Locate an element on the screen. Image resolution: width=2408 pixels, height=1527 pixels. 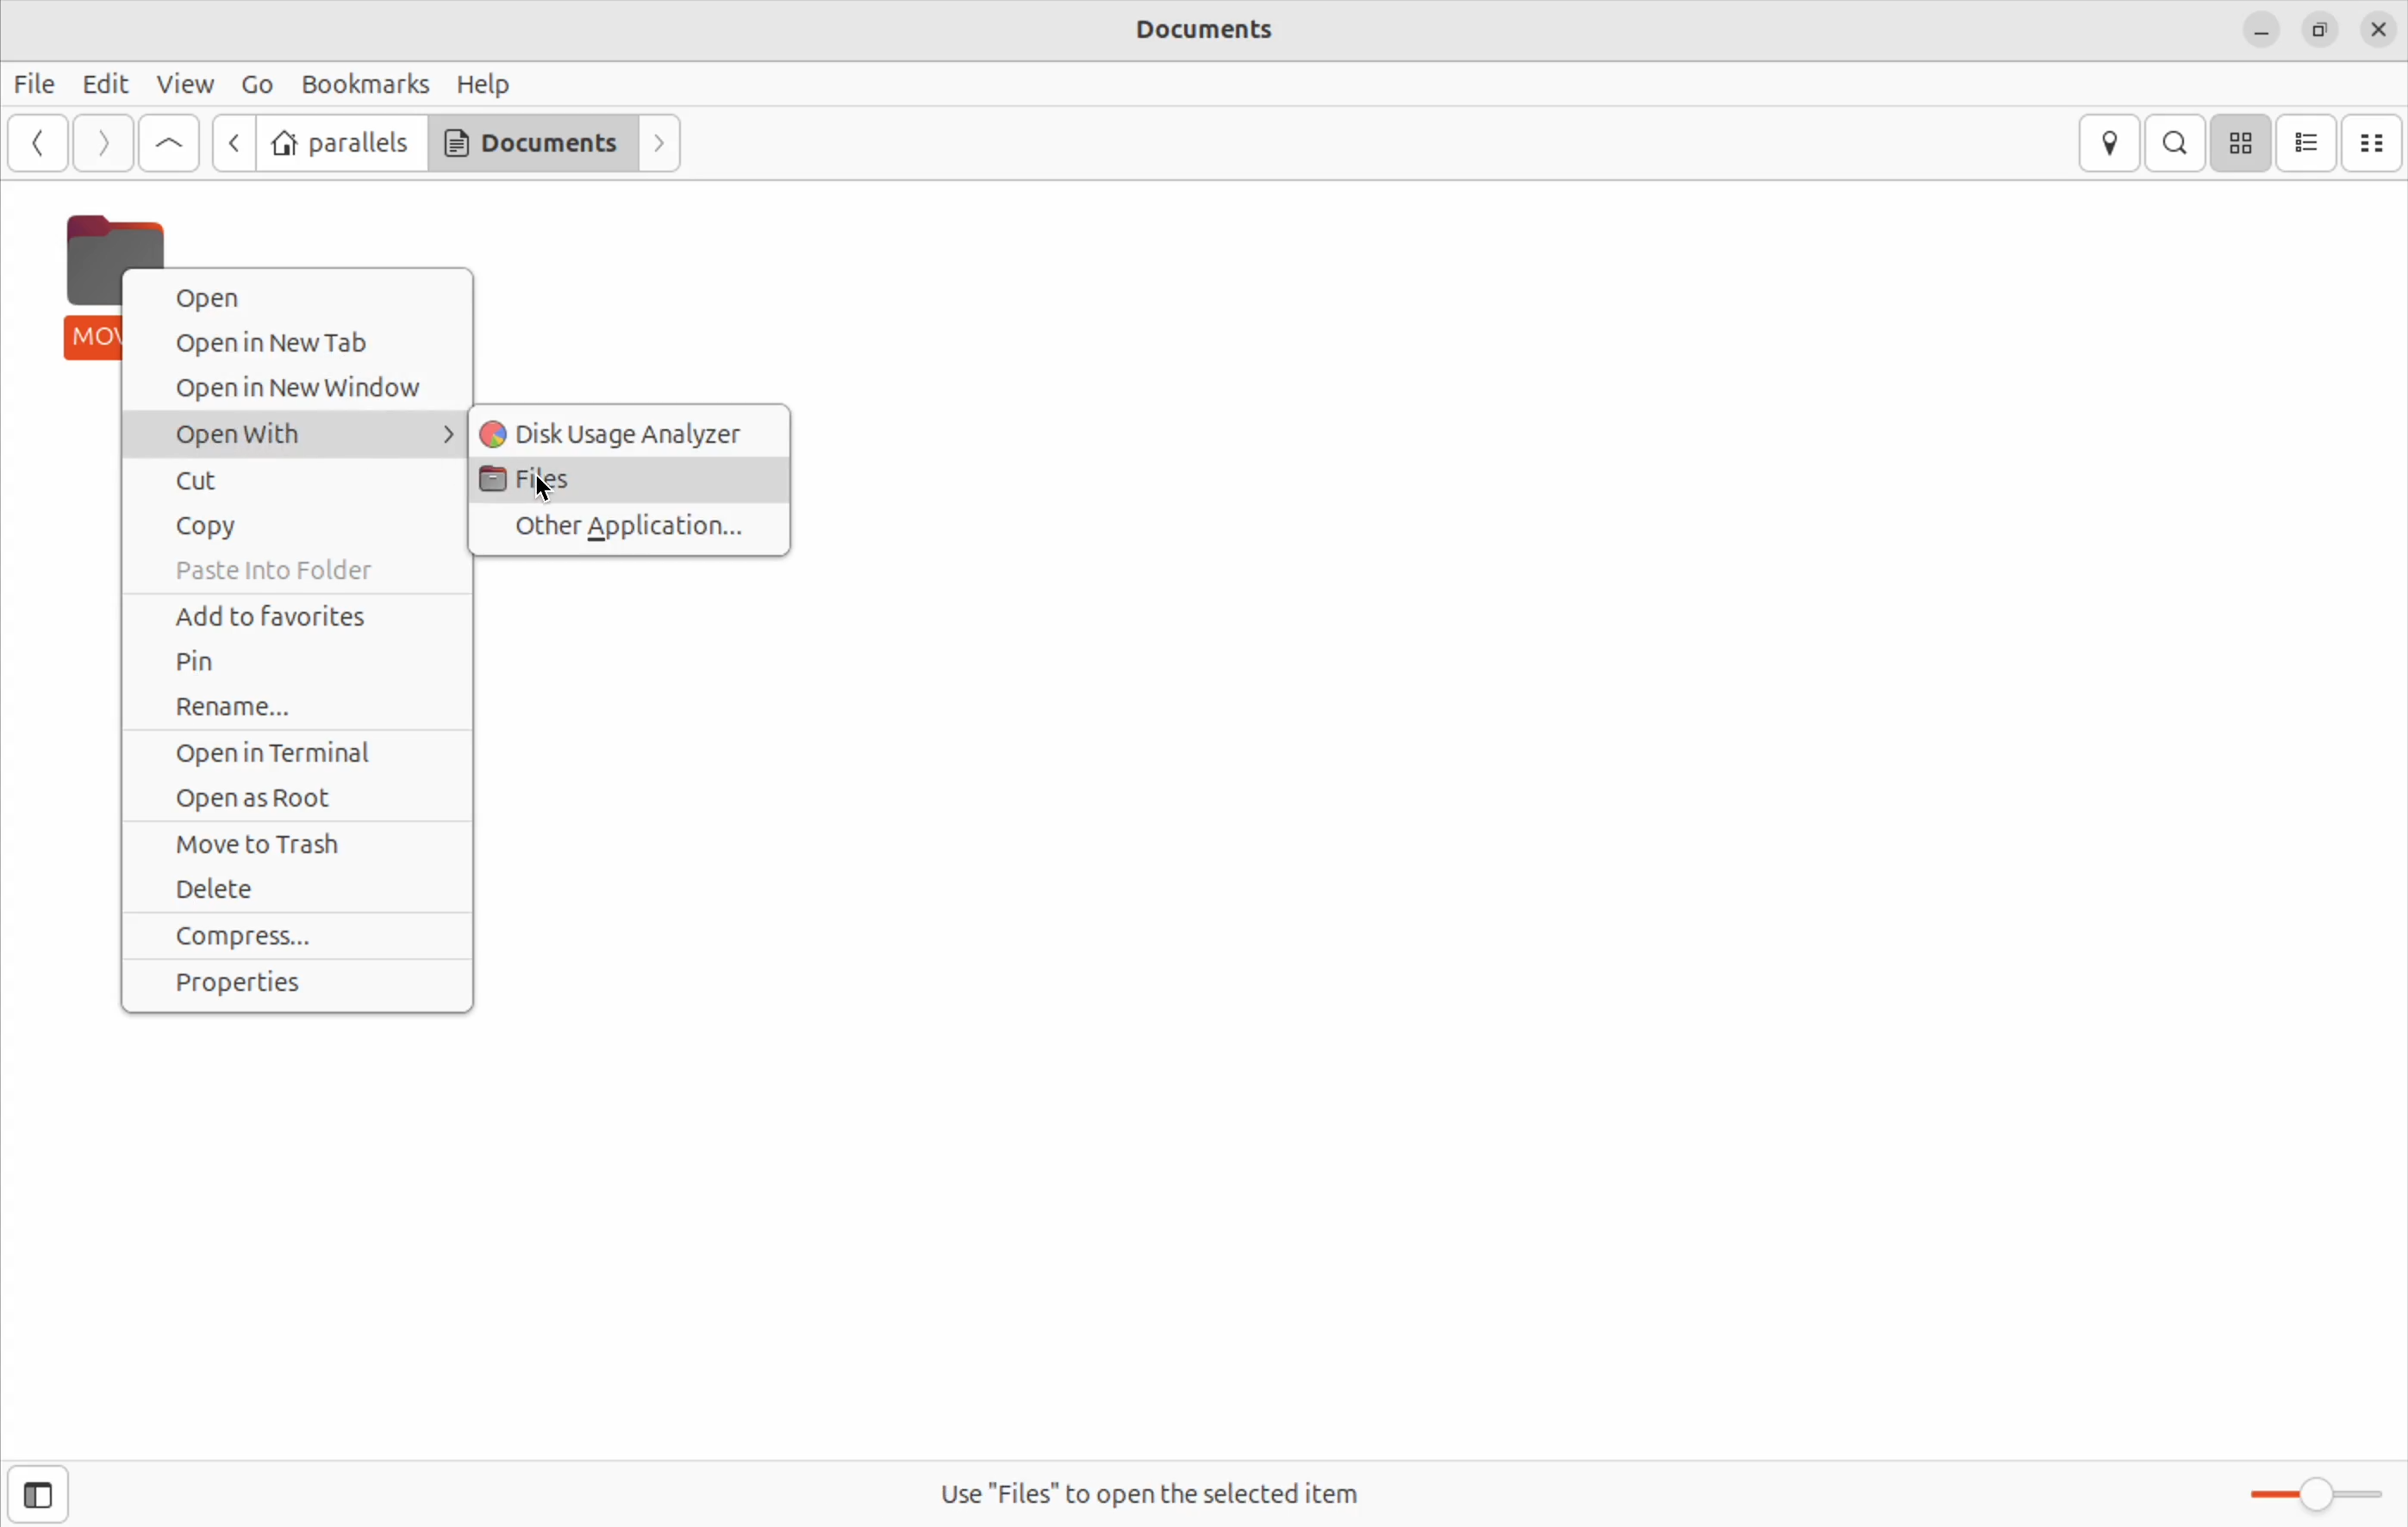
Bookmarks is located at coordinates (365, 84).